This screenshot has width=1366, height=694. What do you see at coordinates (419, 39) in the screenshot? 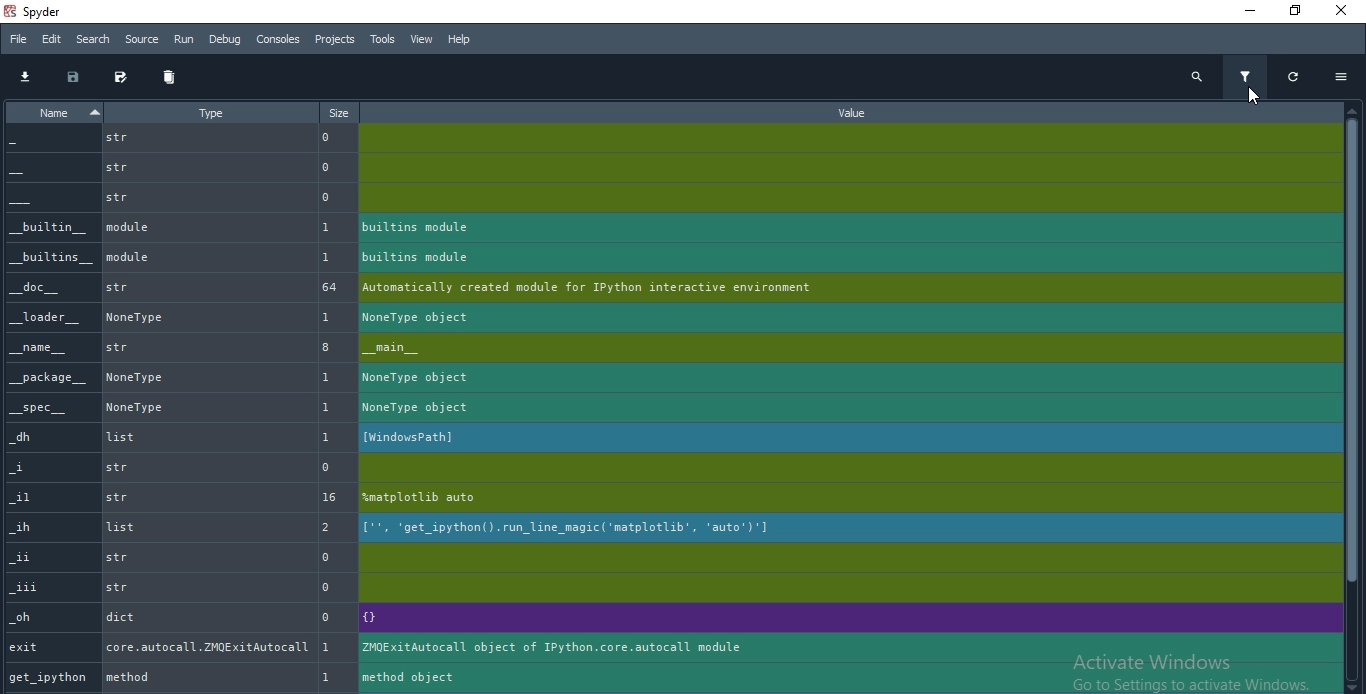
I see `View` at bounding box center [419, 39].